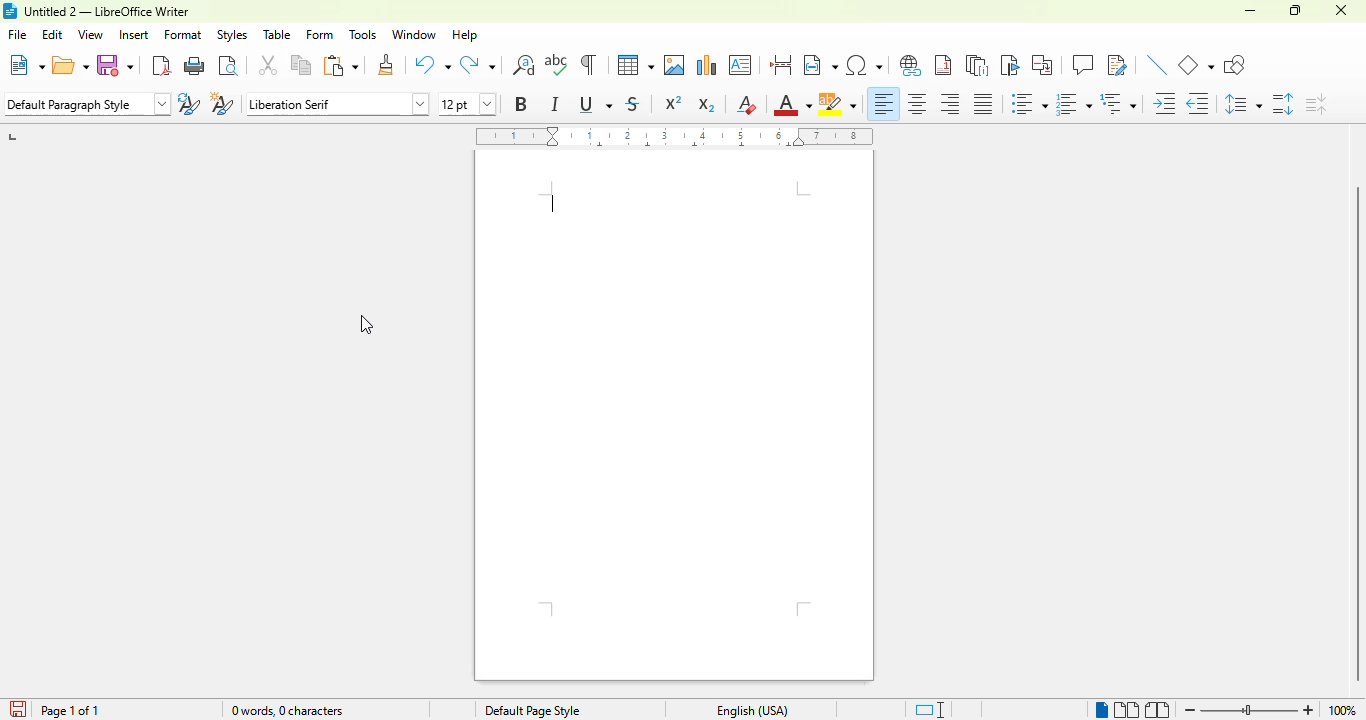 This screenshot has width=1366, height=720. Describe the element at coordinates (277, 34) in the screenshot. I see `table` at that location.